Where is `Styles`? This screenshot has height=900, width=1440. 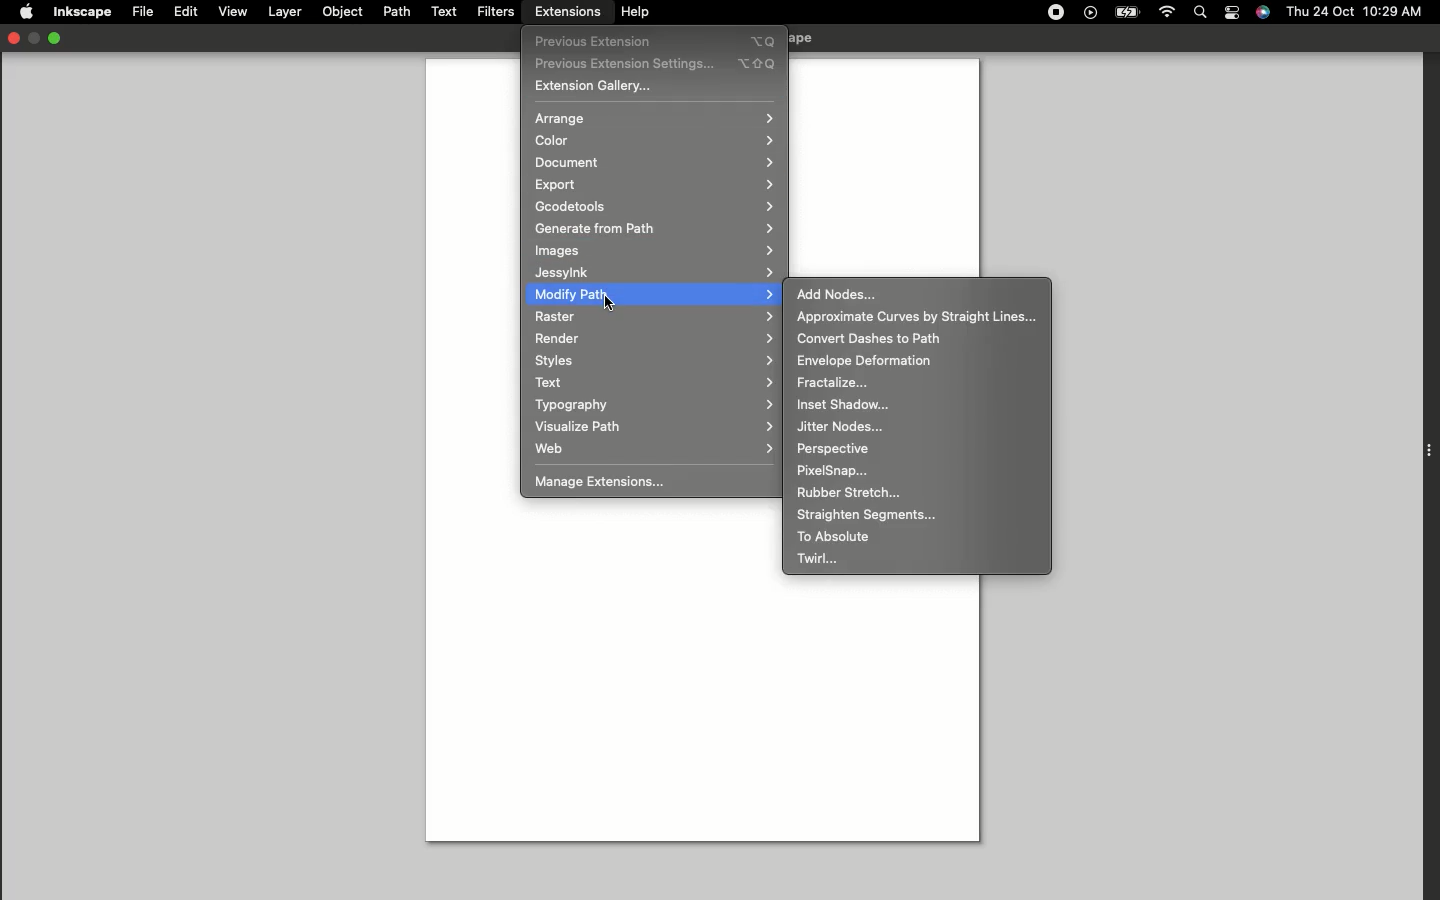 Styles is located at coordinates (656, 360).